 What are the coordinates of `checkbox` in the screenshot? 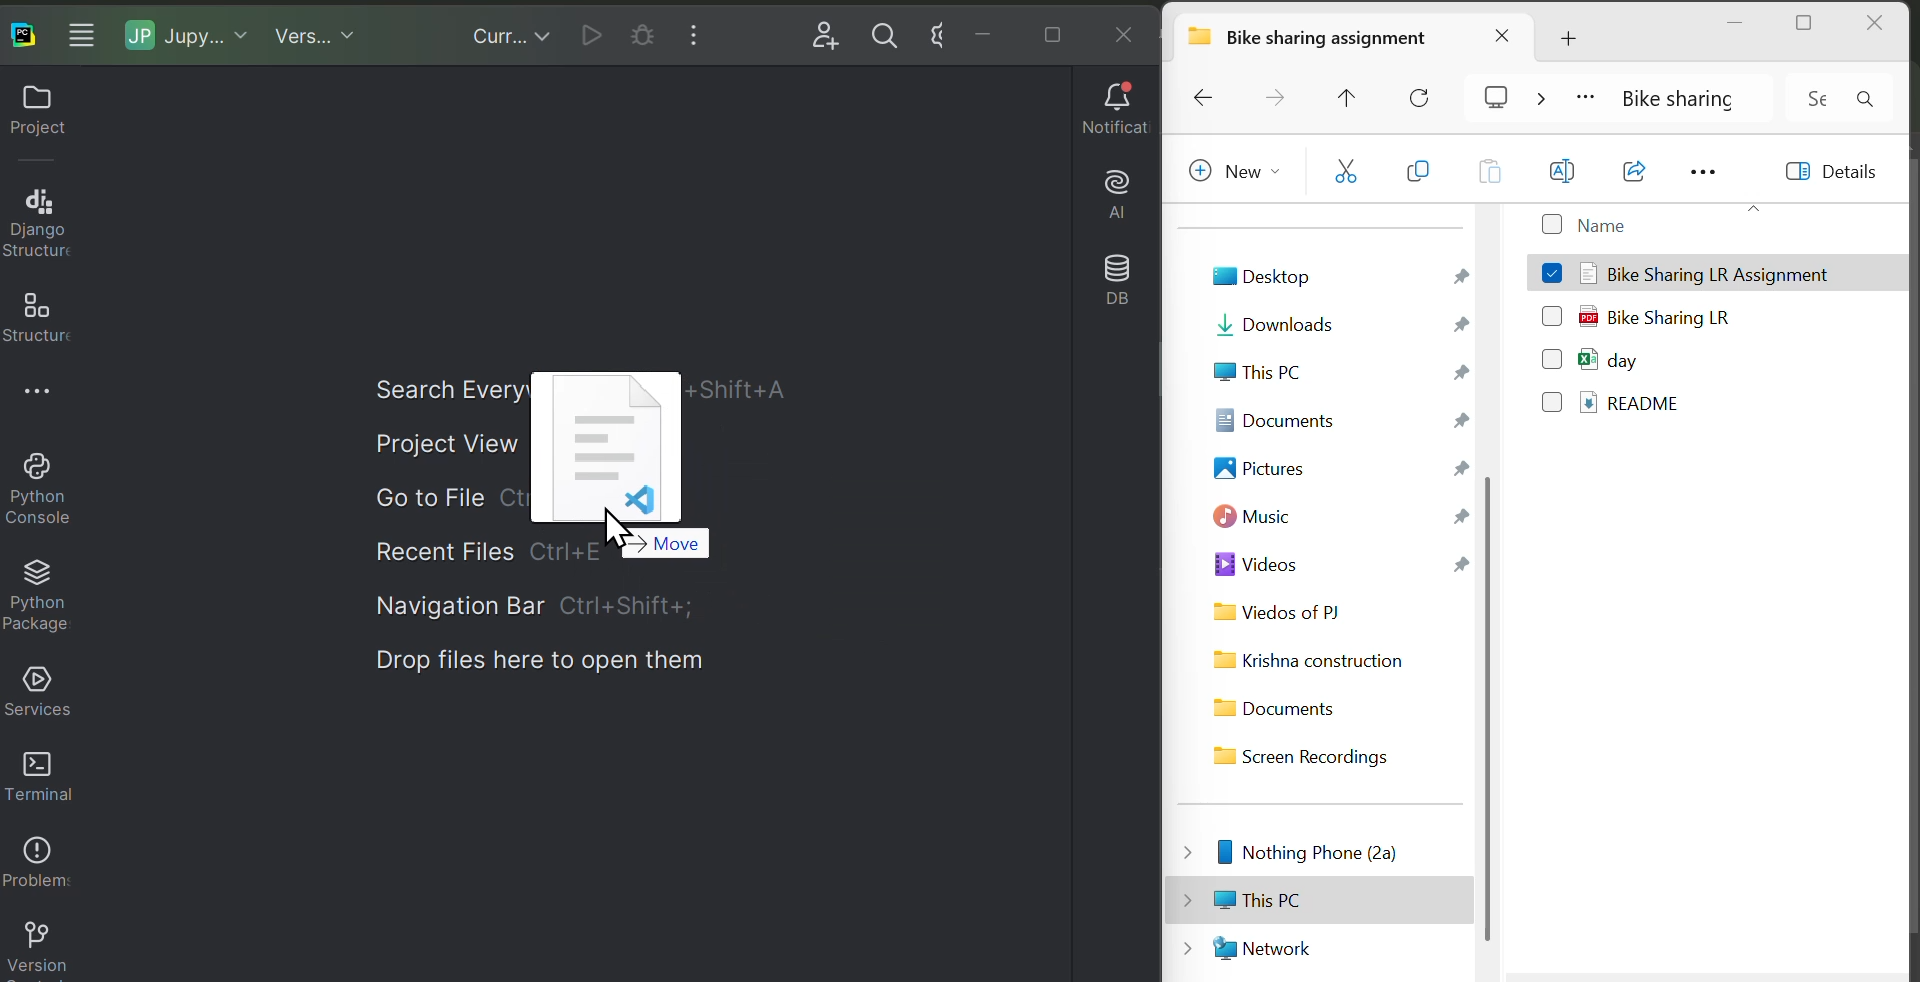 It's located at (1551, 268).